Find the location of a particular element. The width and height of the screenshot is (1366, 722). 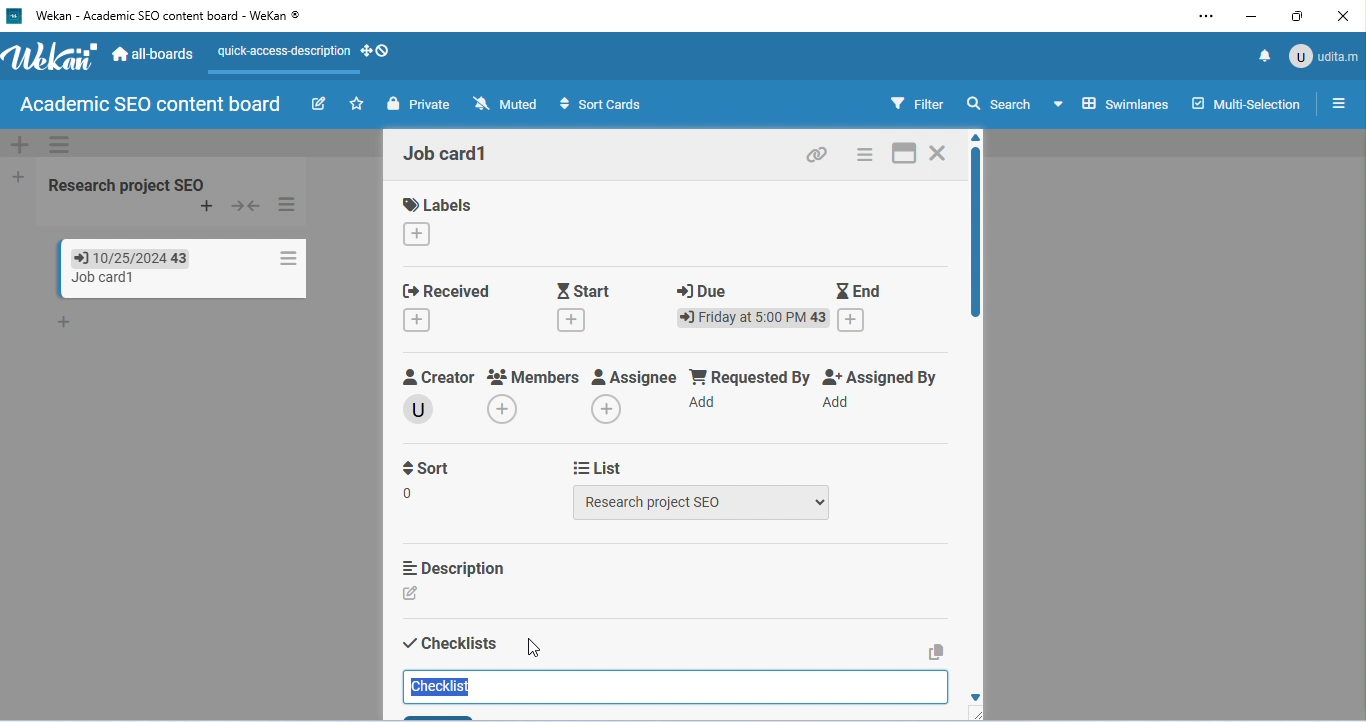

add assignee name is located at coordinates (608, 409).